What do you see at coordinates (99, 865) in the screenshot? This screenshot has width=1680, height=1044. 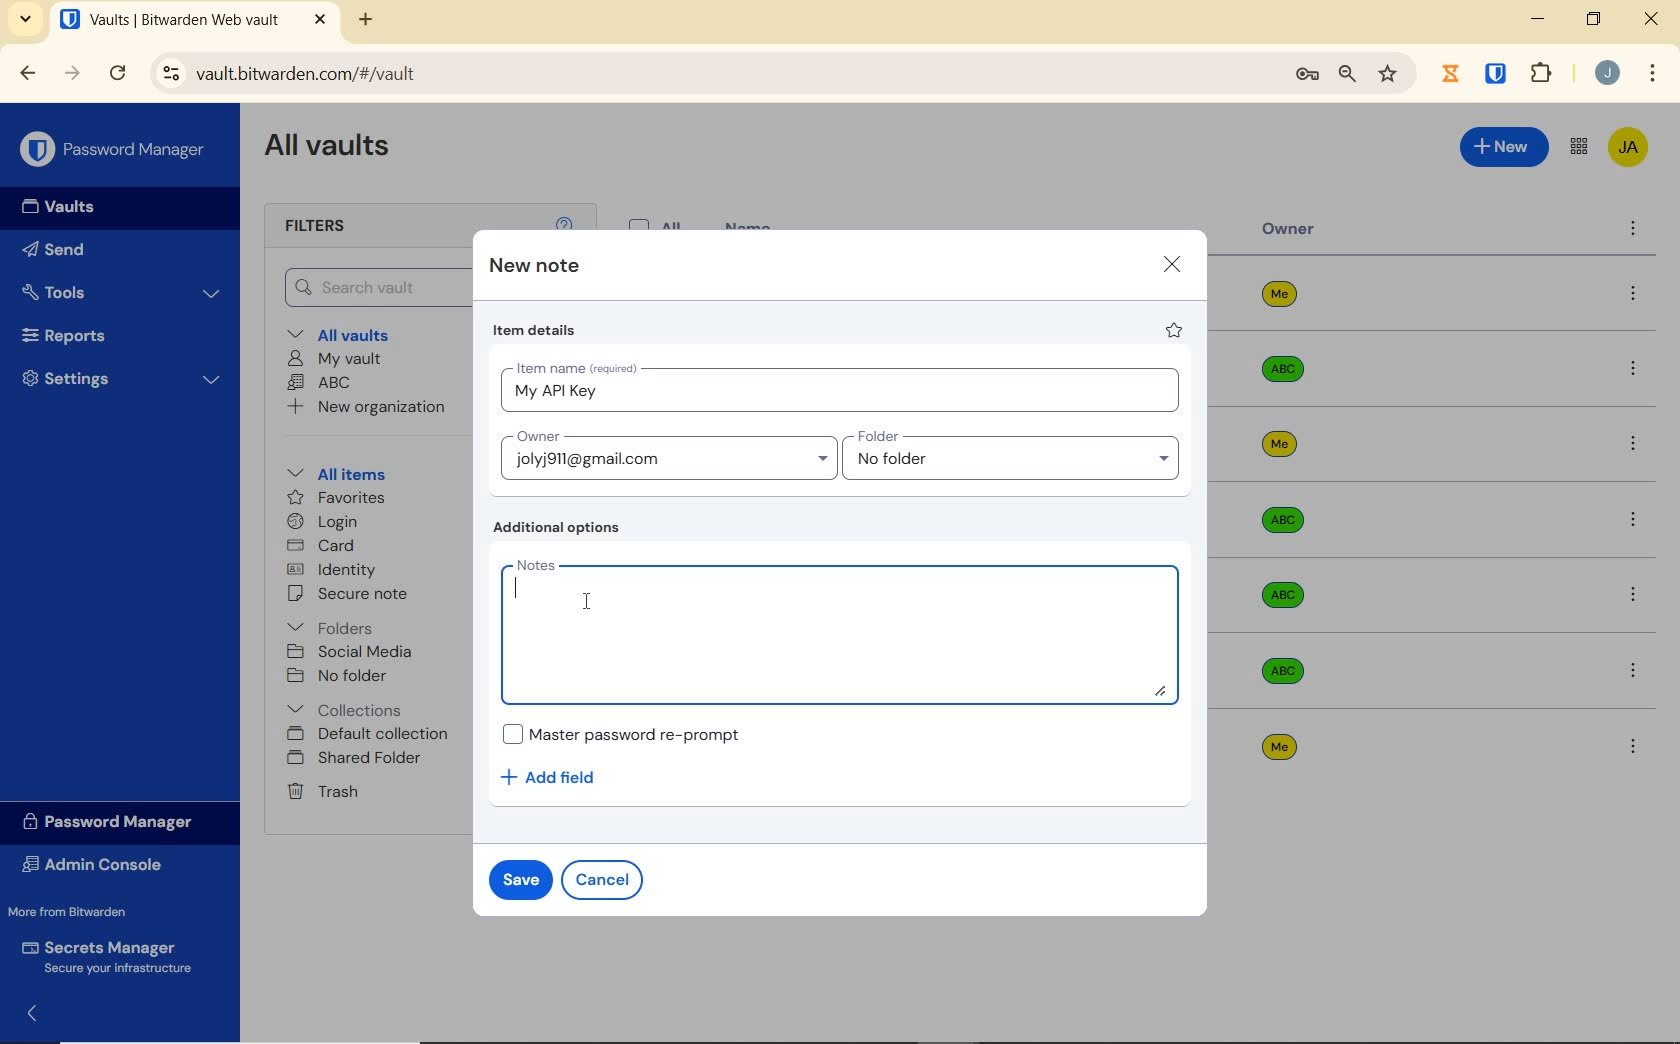 I see `Admin Console` at bounding box center [99, 865].